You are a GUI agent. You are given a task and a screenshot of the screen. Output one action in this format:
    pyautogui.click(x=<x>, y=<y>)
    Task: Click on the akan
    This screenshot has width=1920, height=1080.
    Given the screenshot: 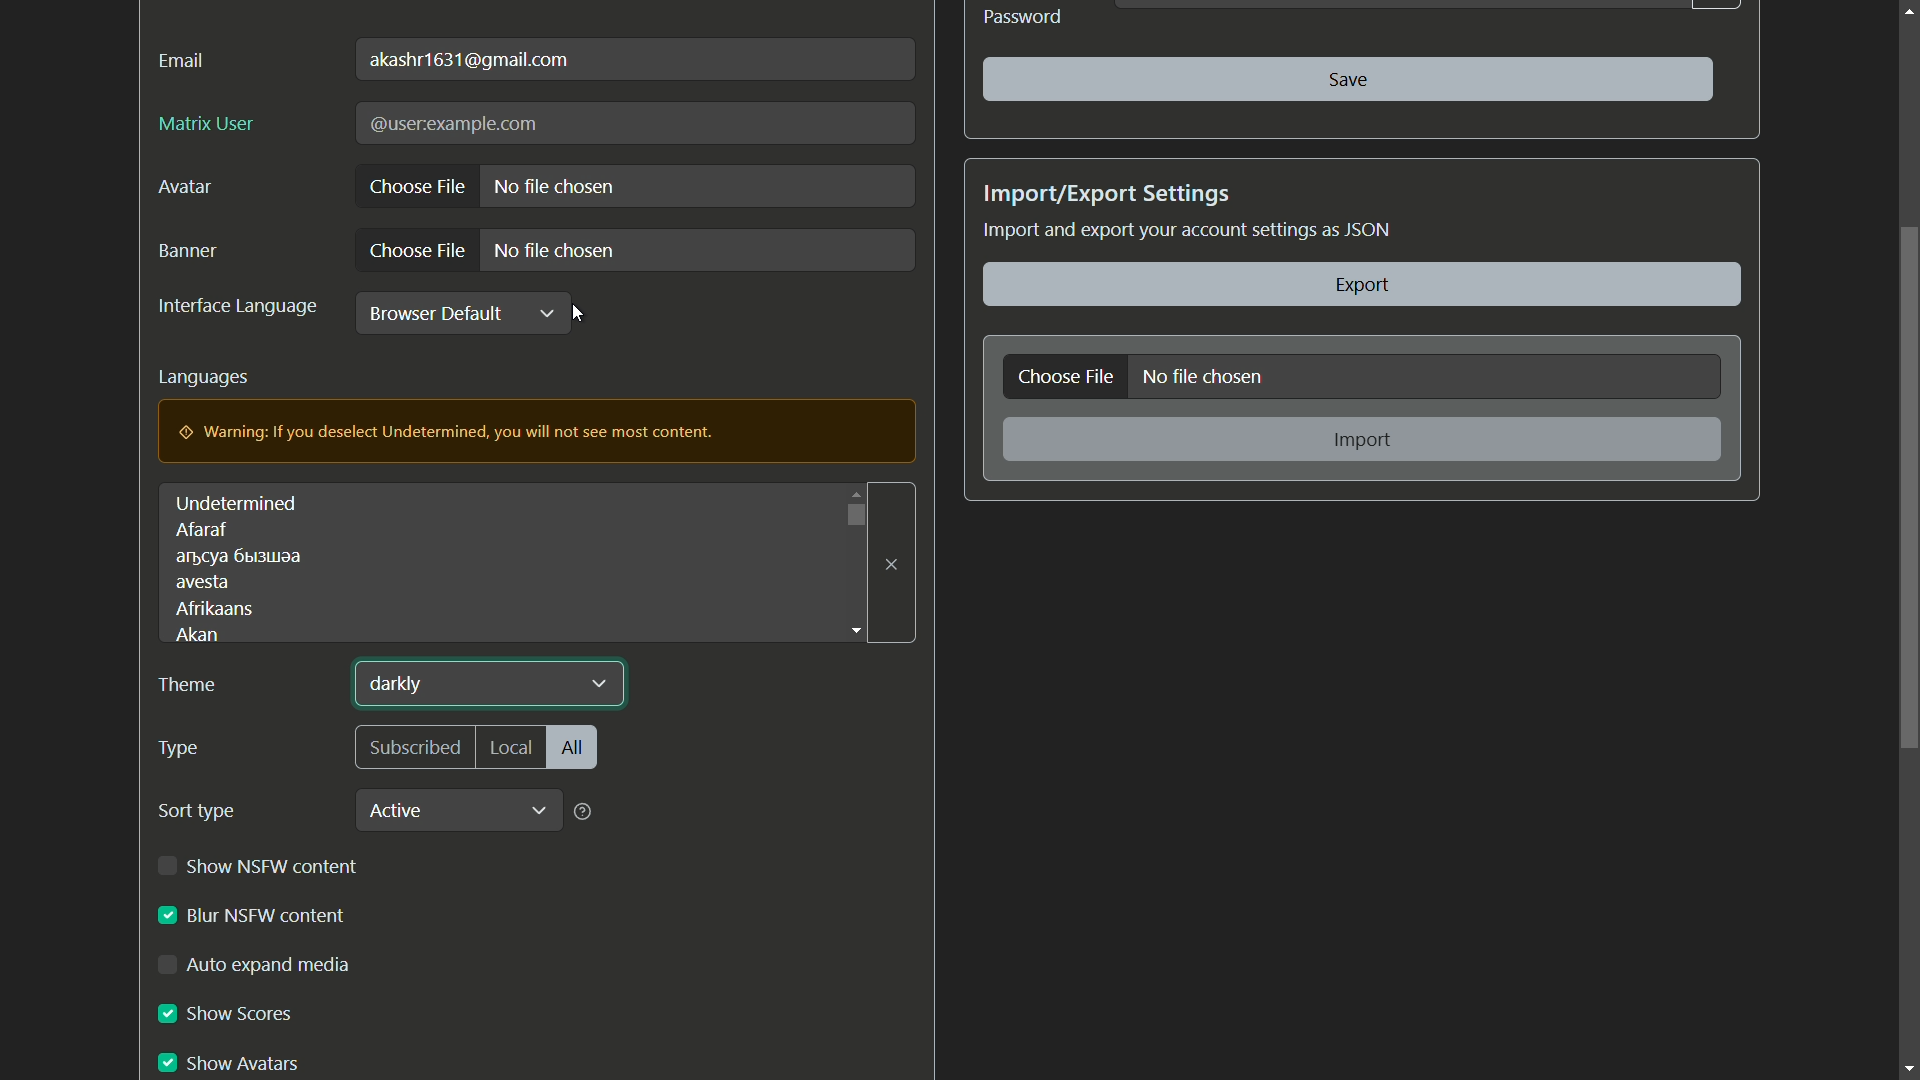 What is the action you would take?
    pyautogui.click(x=194, y=636)
    